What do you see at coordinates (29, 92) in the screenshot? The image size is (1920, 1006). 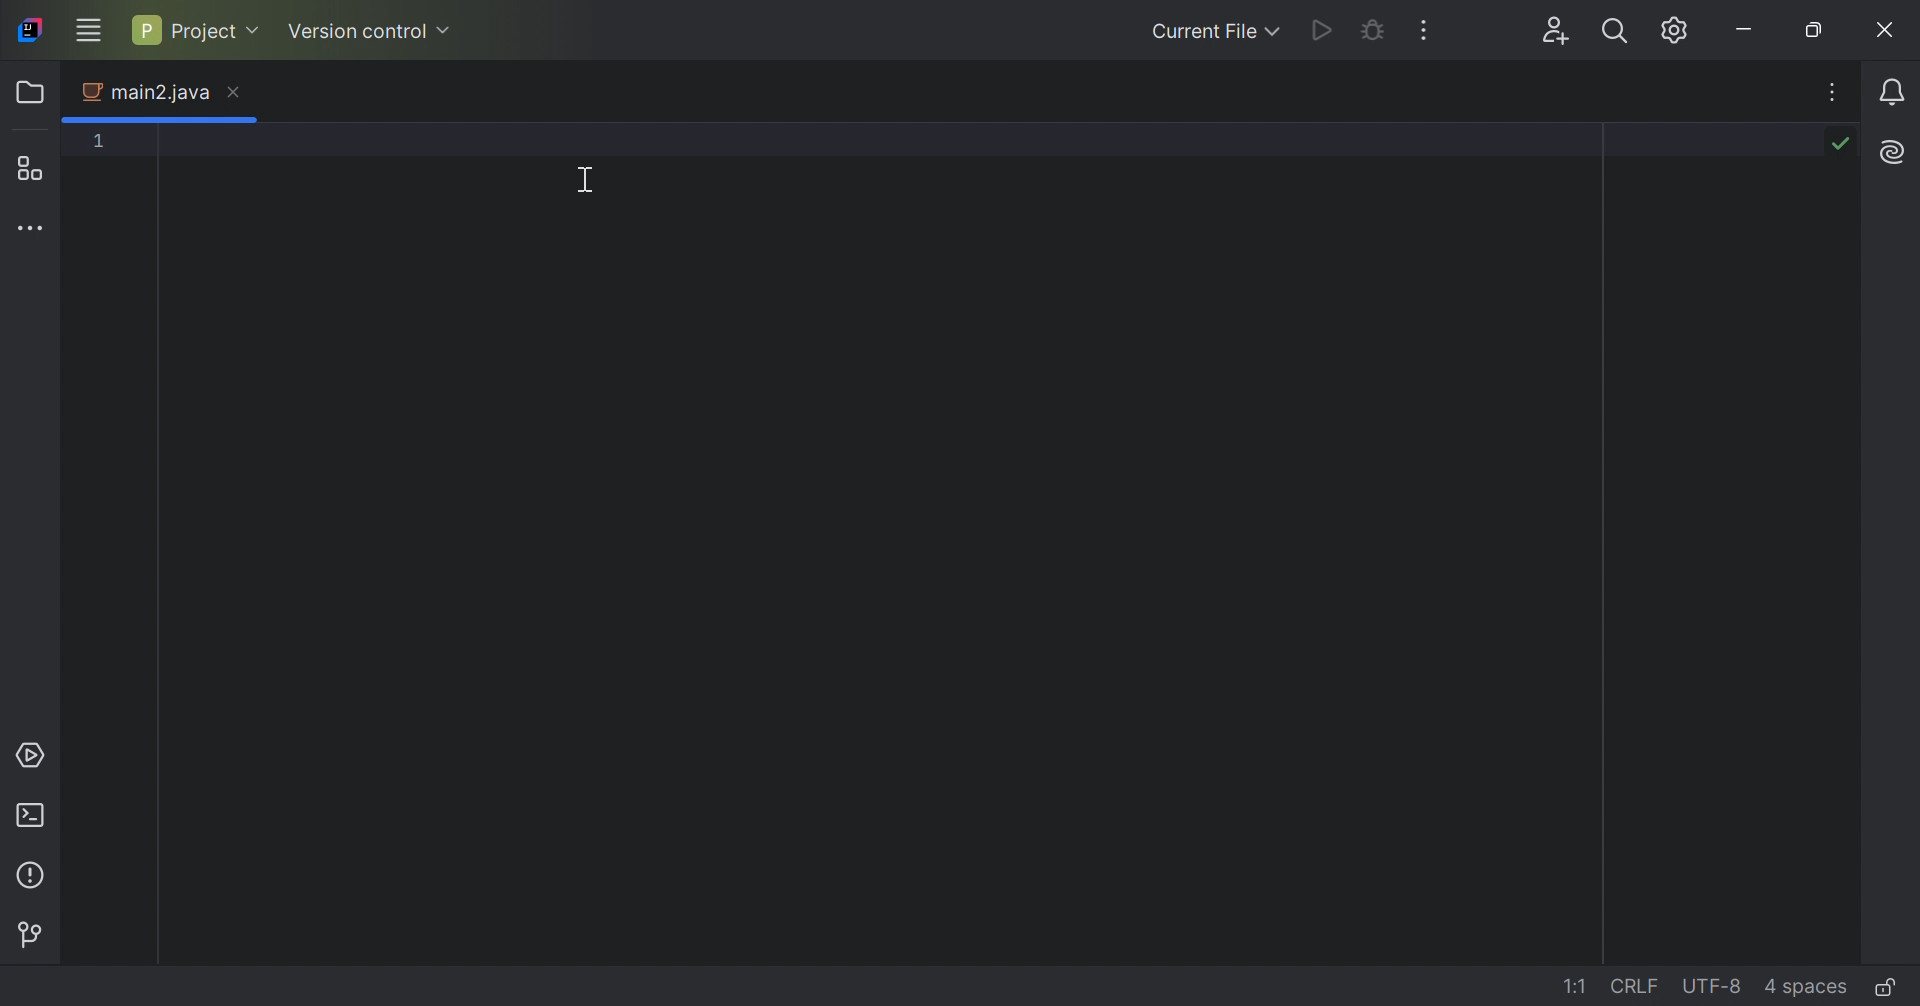 I see `Folder icon` at bounding box center [29, 92].